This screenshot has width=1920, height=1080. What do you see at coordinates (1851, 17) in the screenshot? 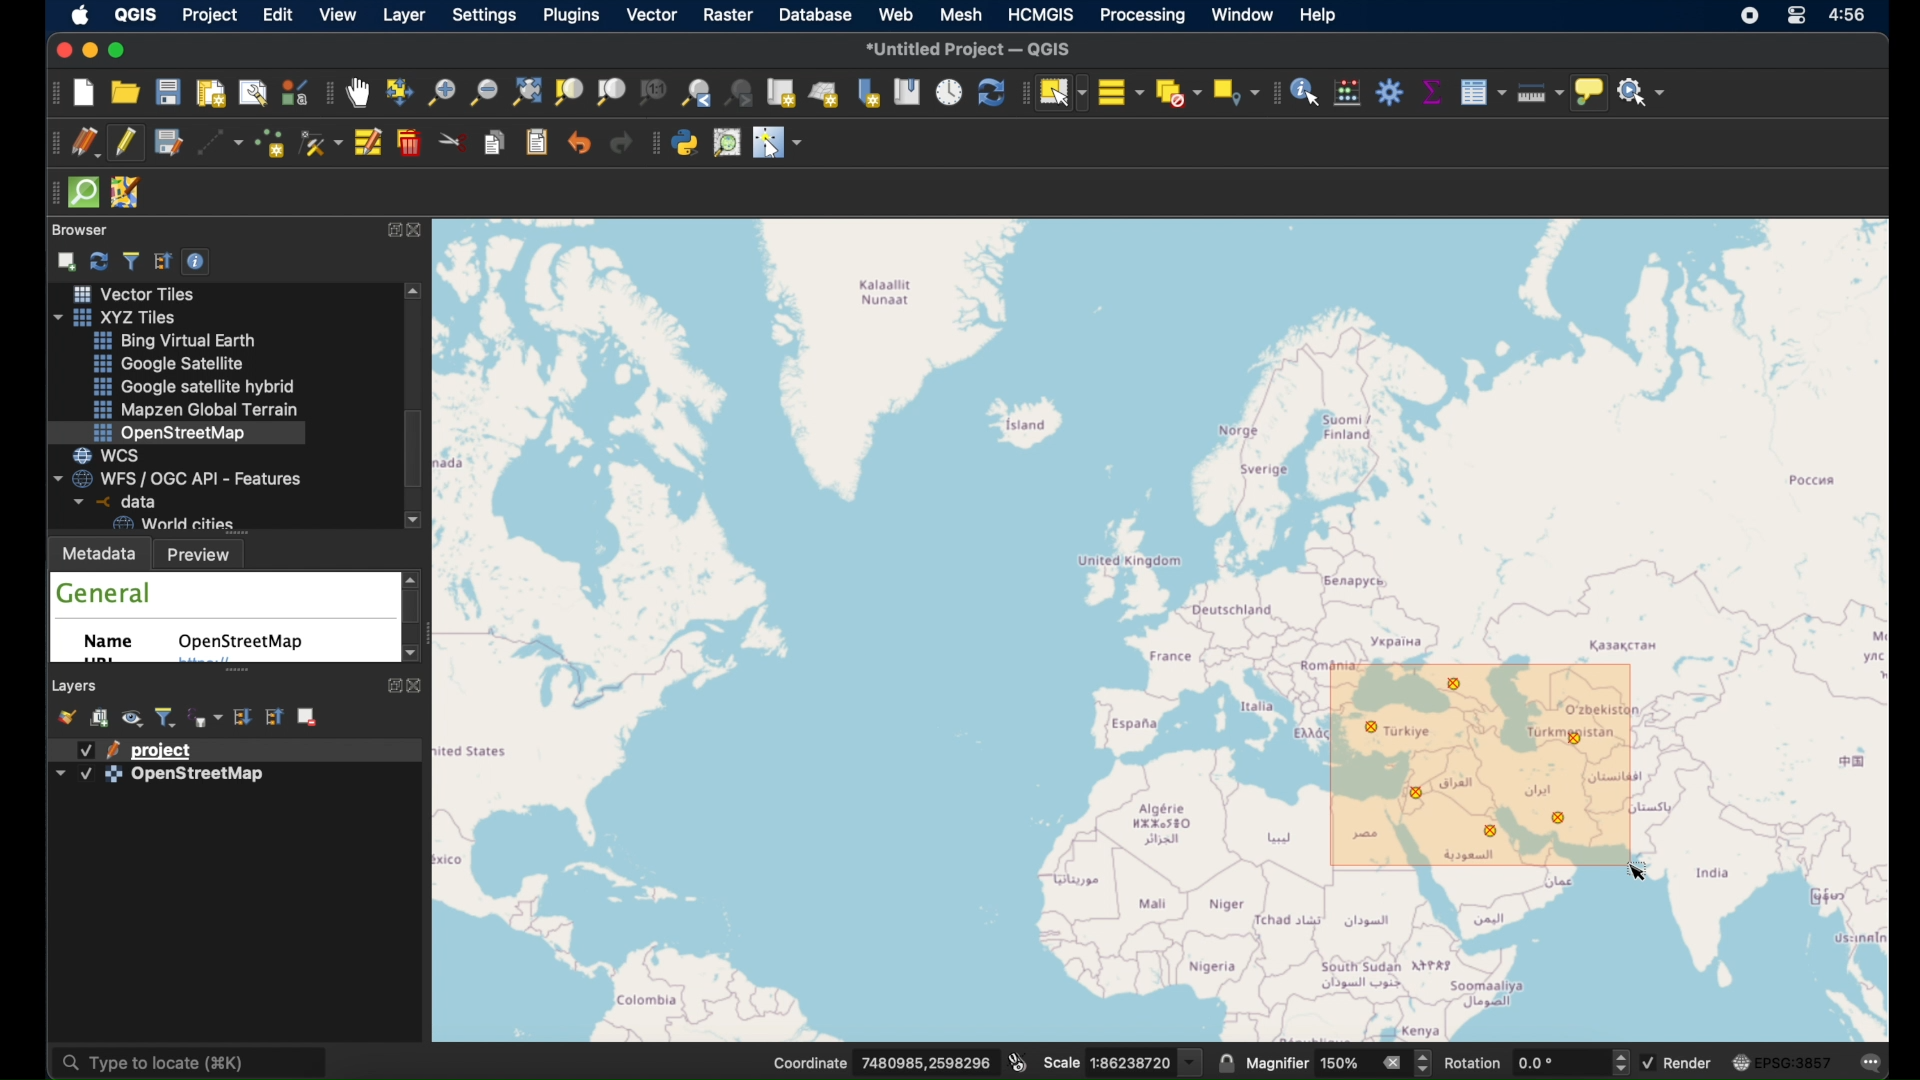
I see `time` at bounding box center [1851, 17].